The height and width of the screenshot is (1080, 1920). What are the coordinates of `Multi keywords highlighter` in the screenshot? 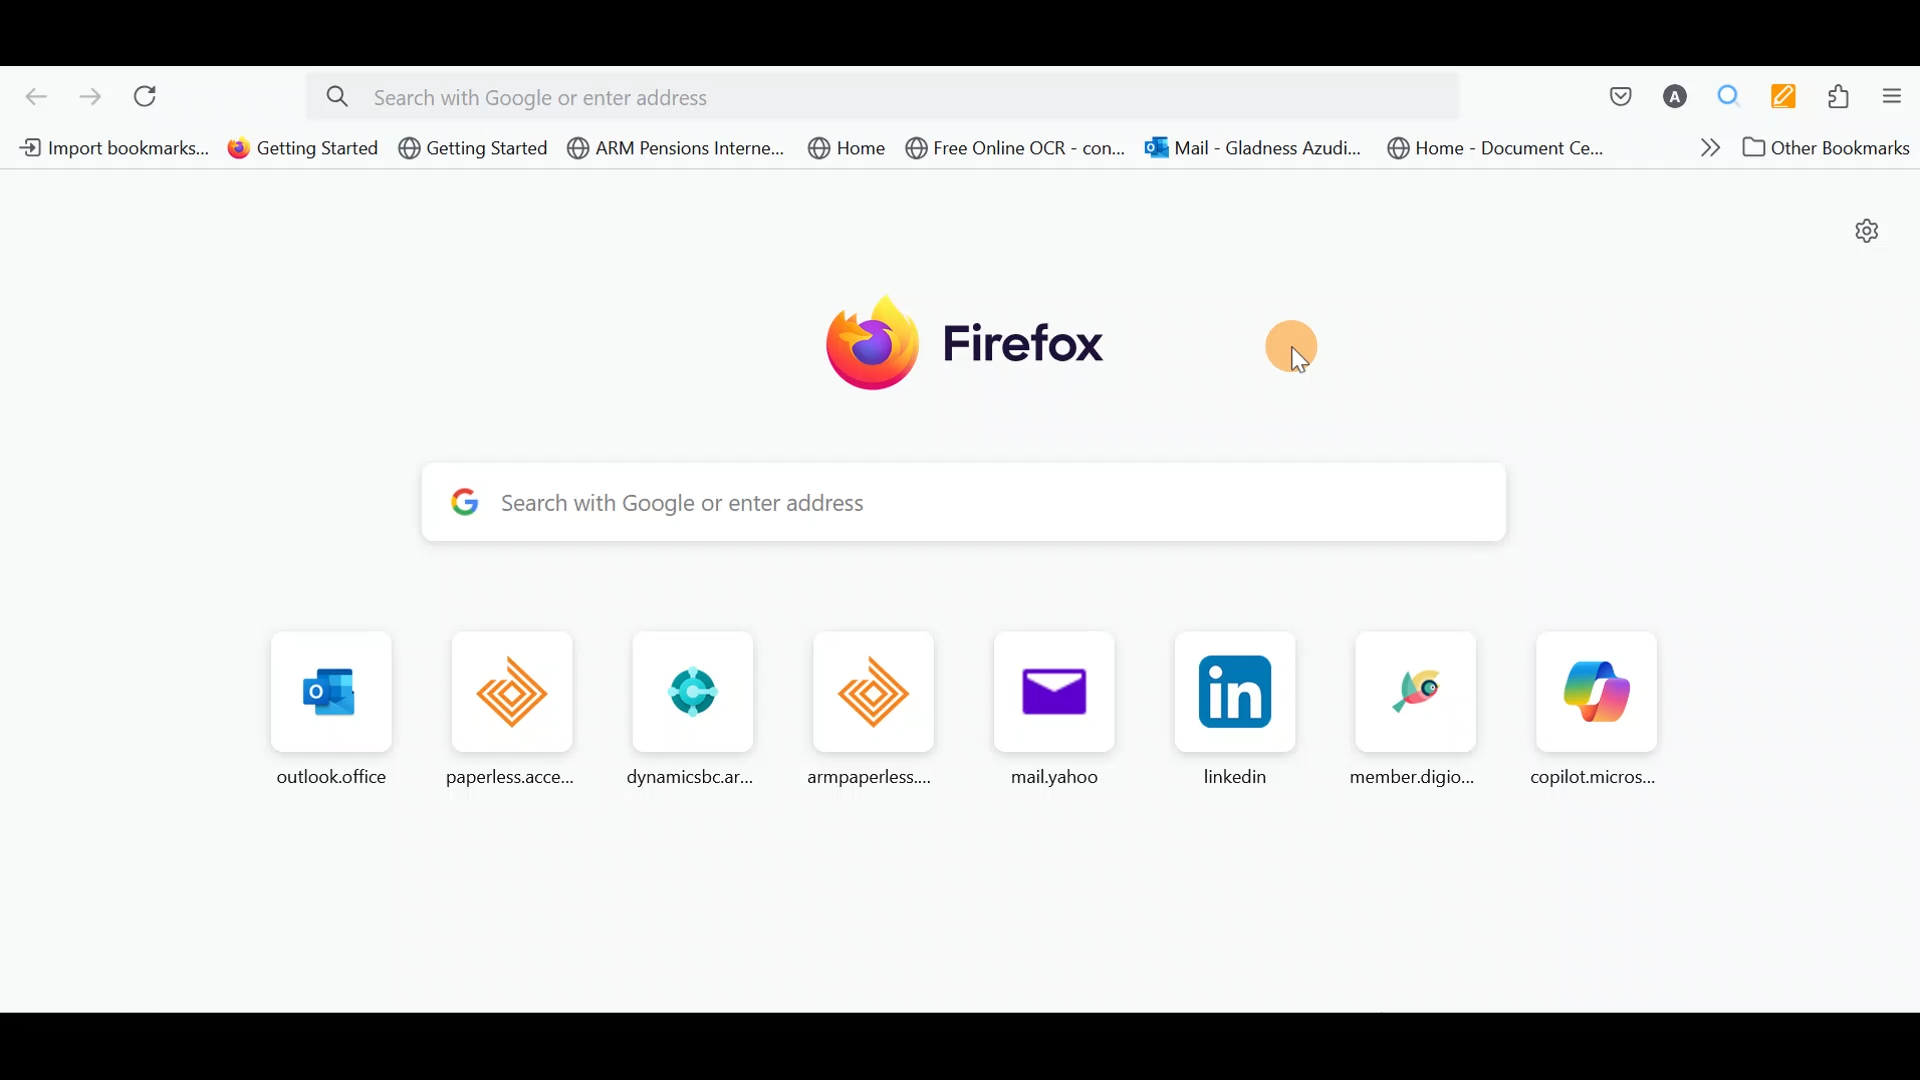 It's located at (1783, 92).